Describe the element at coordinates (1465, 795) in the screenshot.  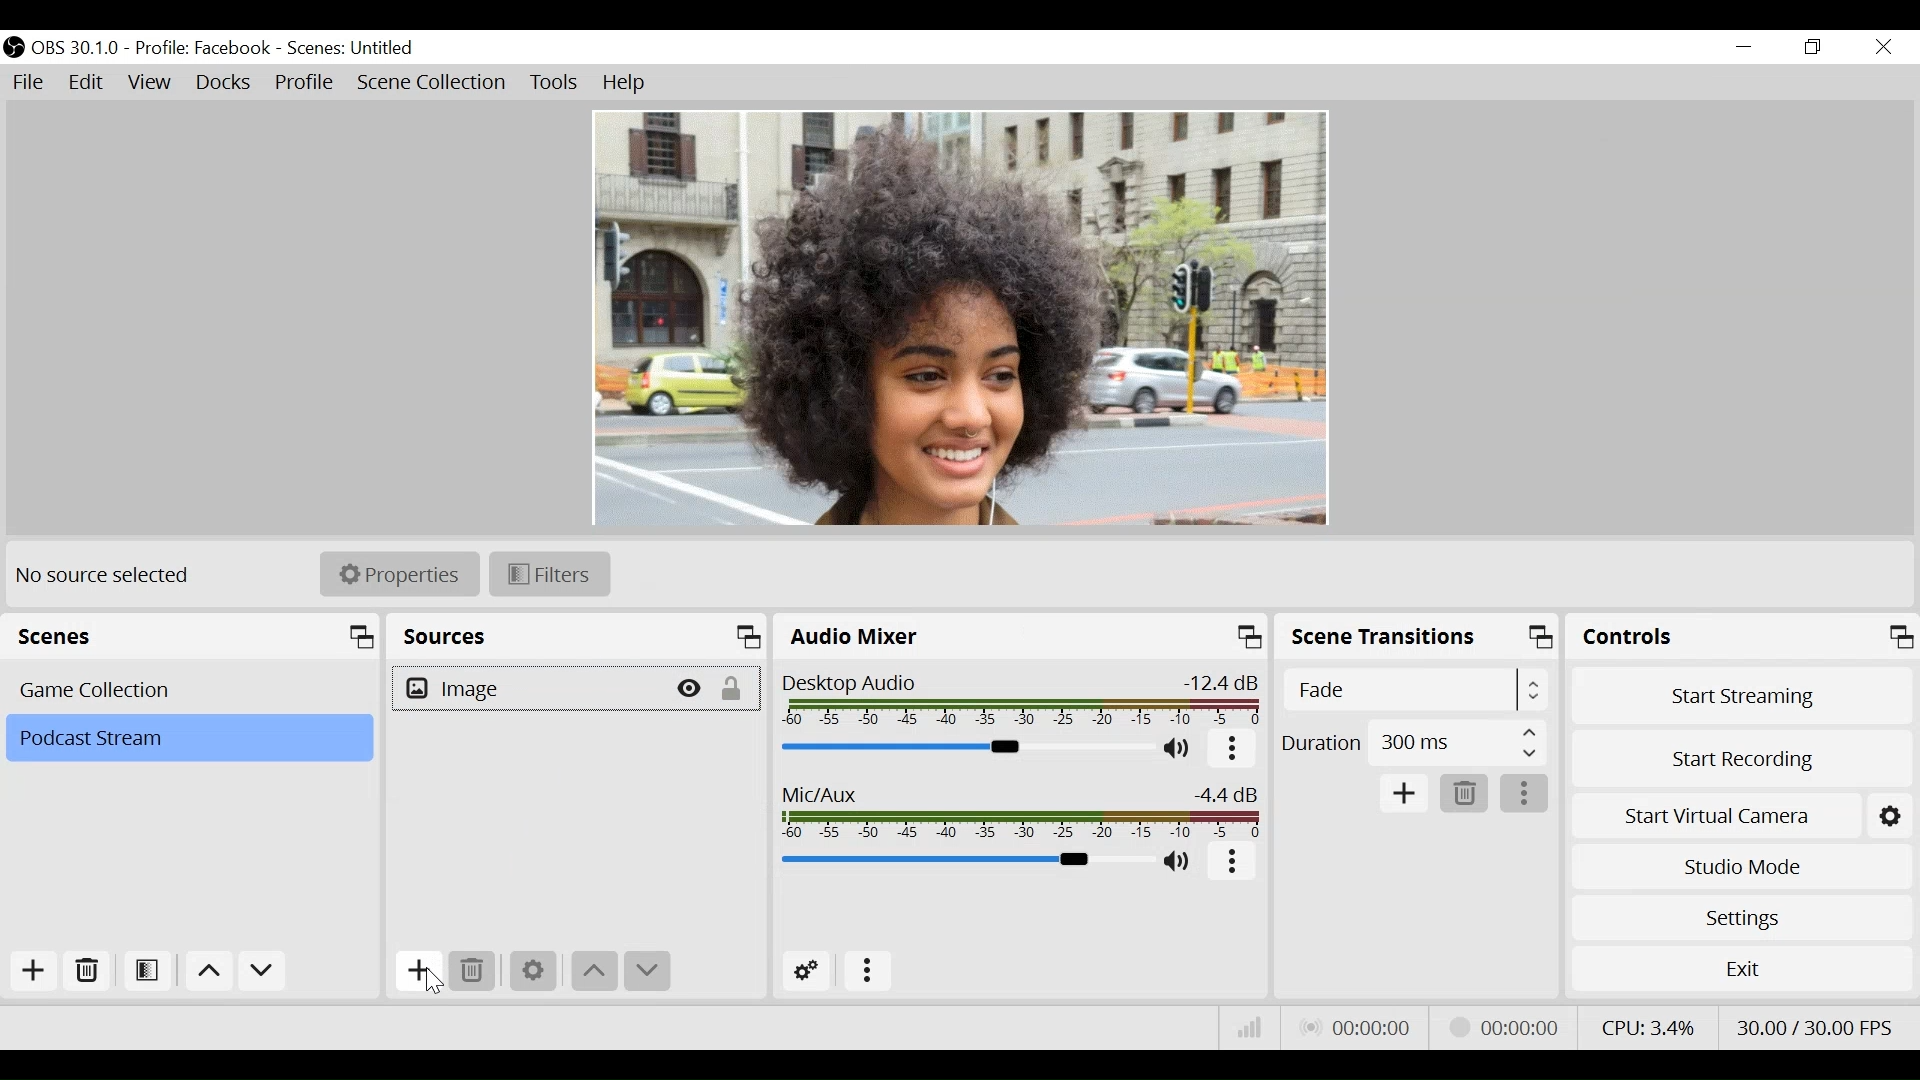
I see `Delete` at that location.